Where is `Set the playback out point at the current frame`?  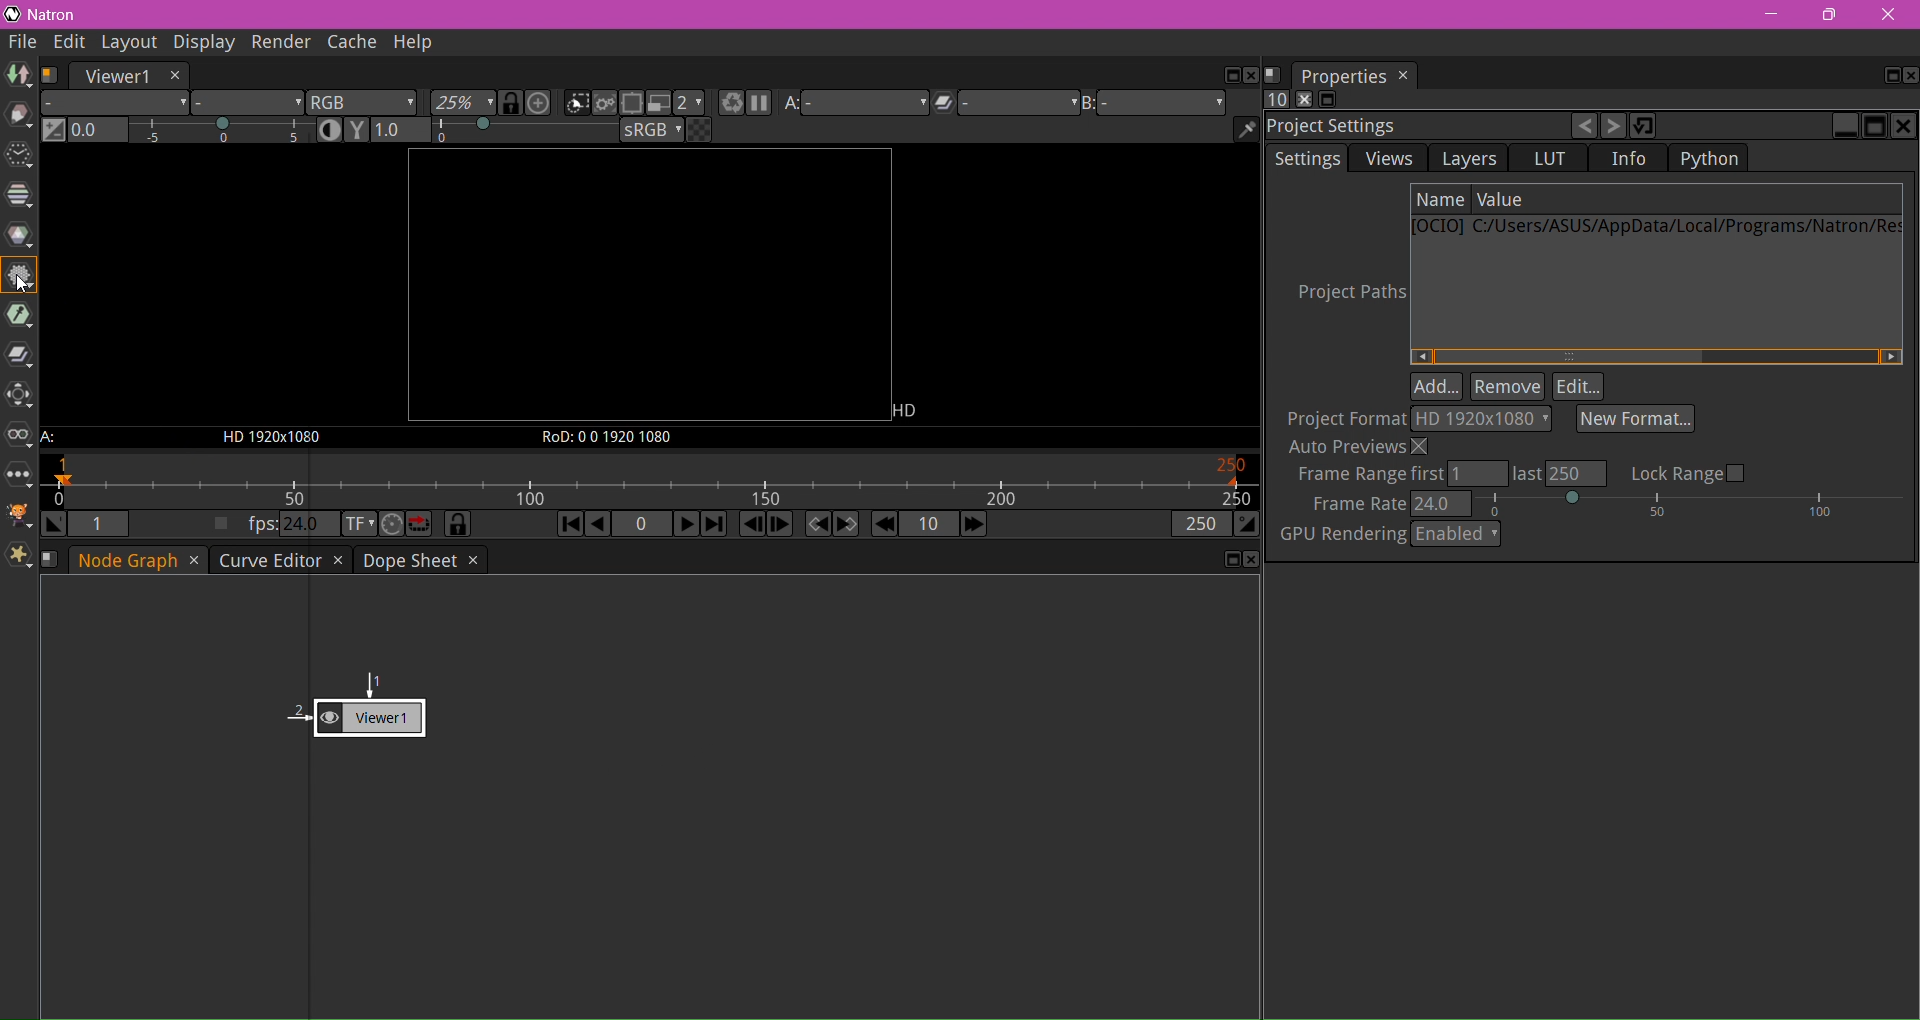 Set the playback out point at the current frame is located at coordinates (1247, 526).